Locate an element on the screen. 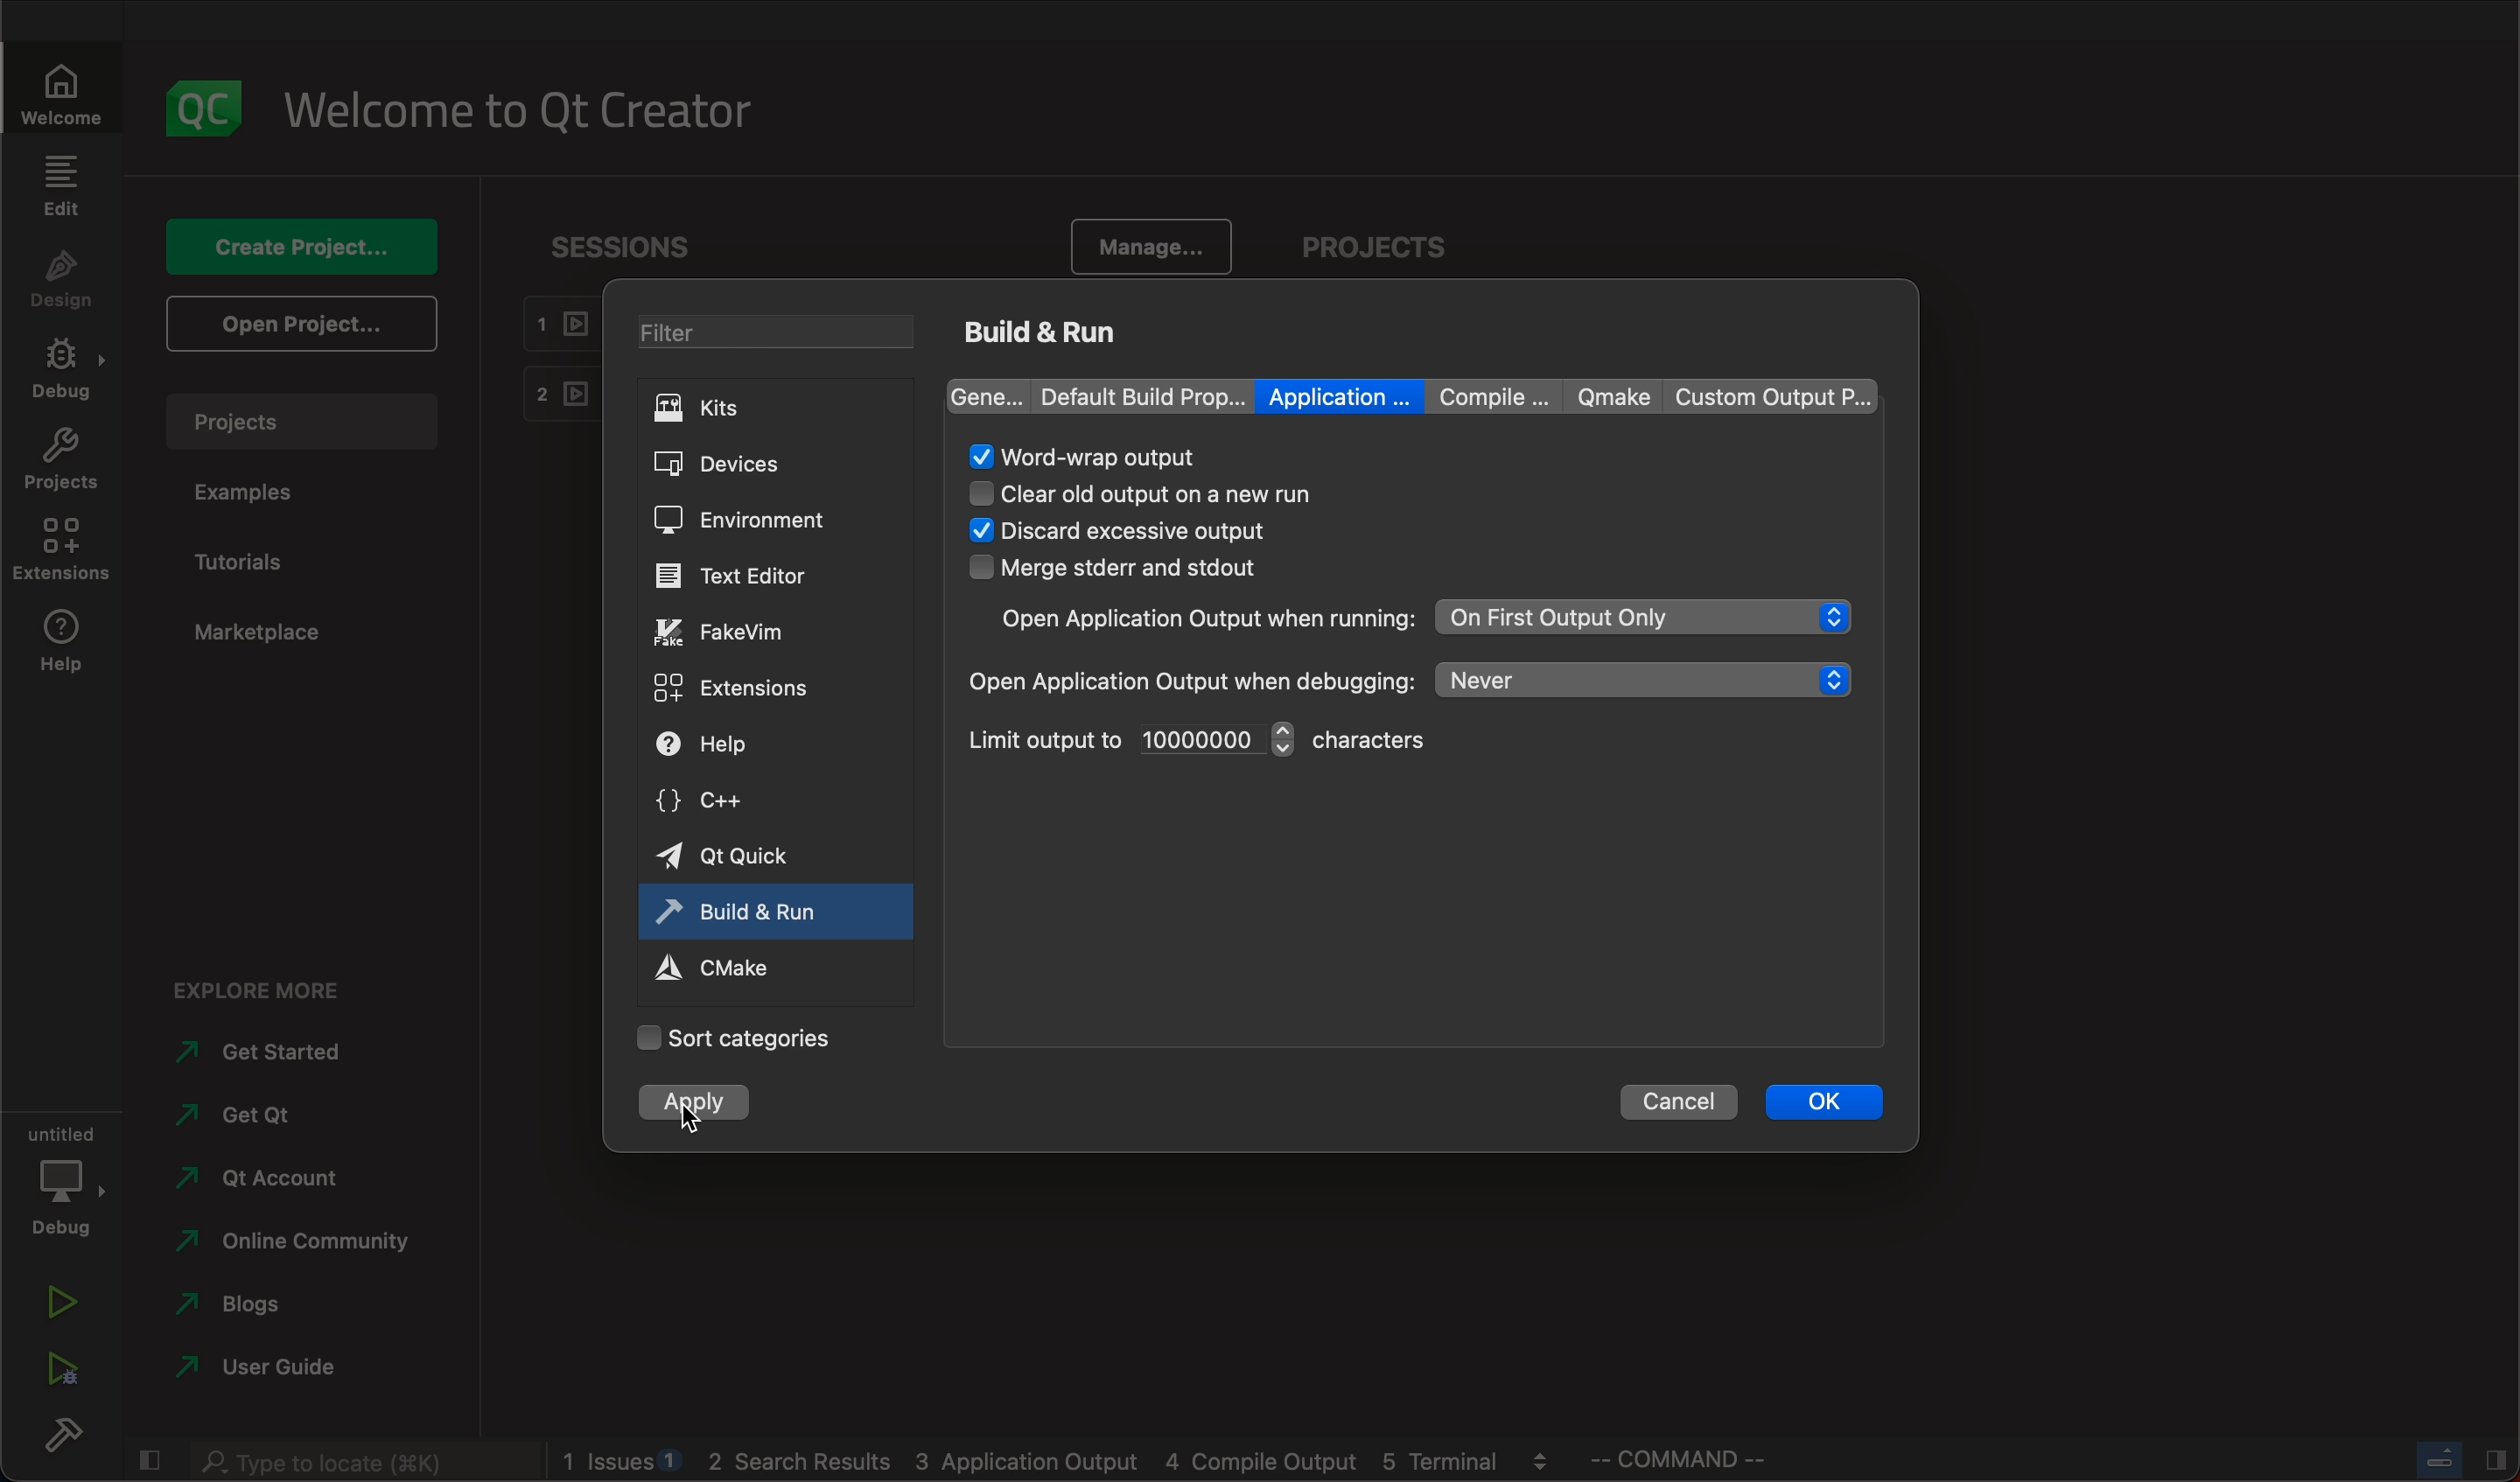 This screenshot has height=1482, width=2520. build is located at coordinates (68, 1439).